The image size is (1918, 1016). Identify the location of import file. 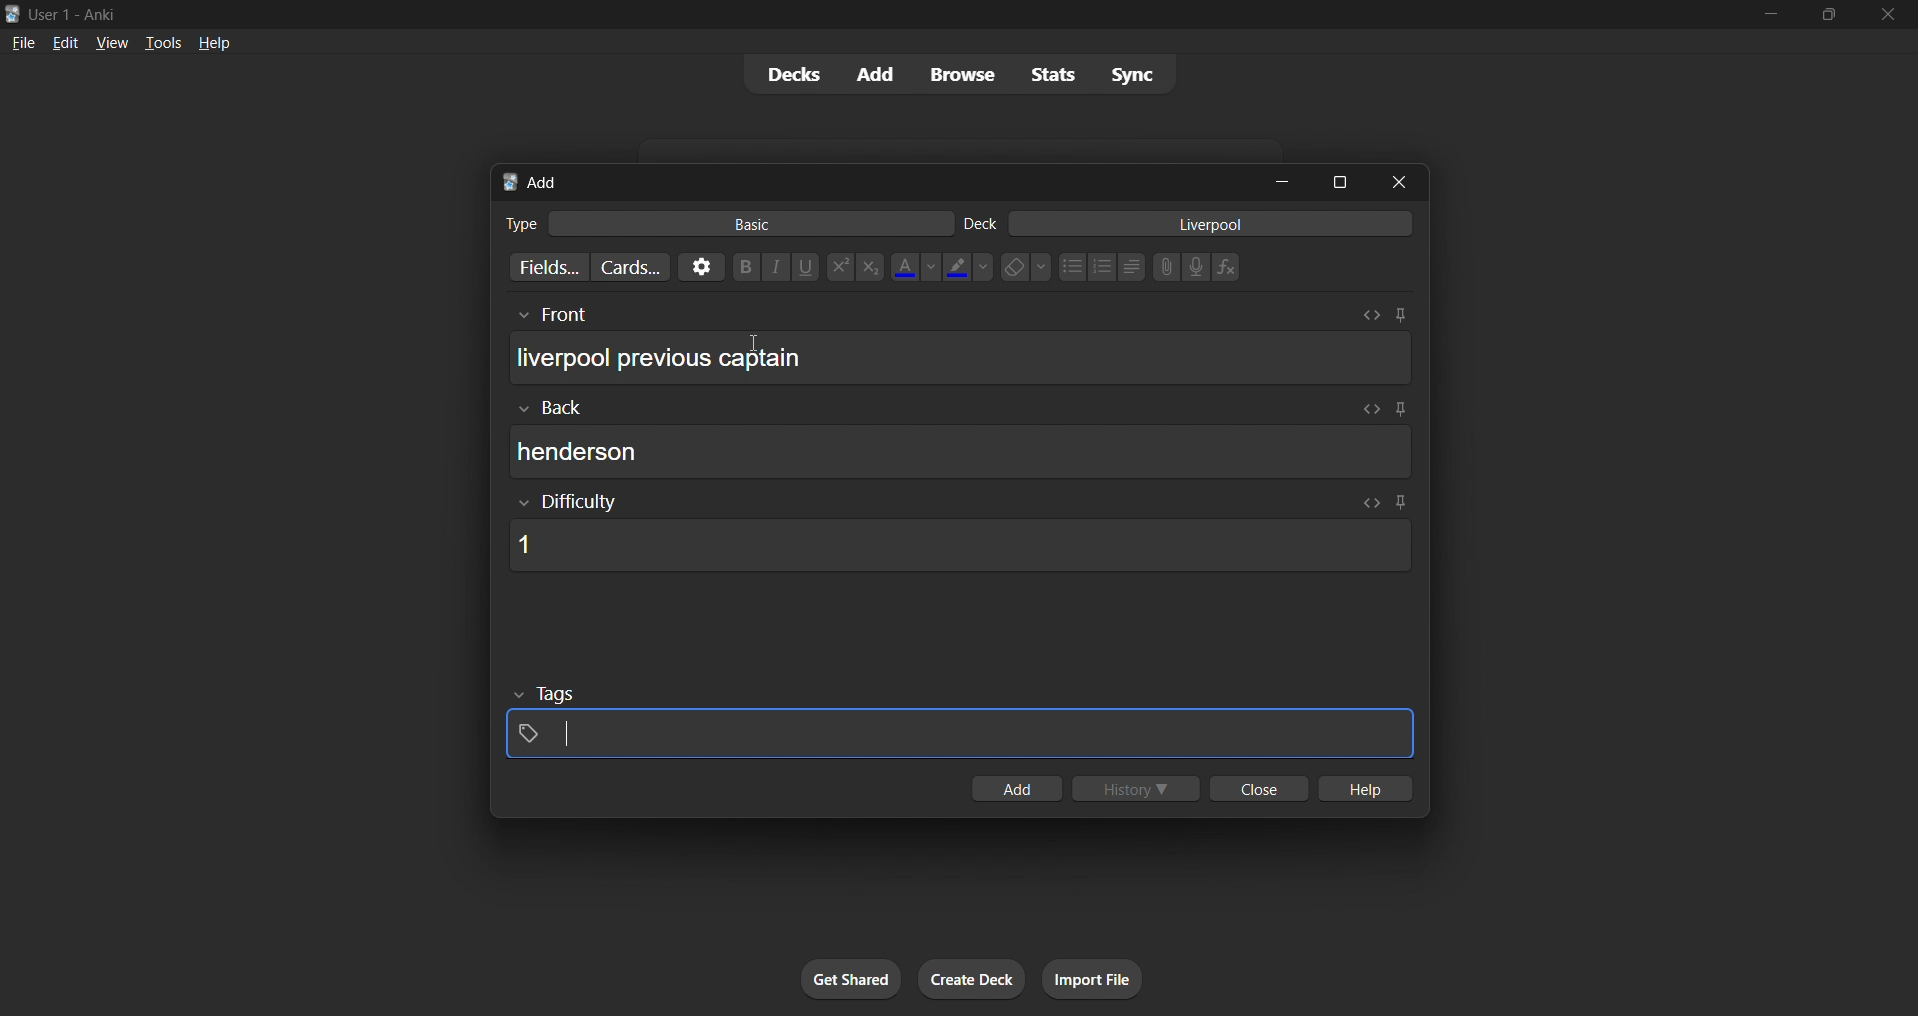
(1100, 977).